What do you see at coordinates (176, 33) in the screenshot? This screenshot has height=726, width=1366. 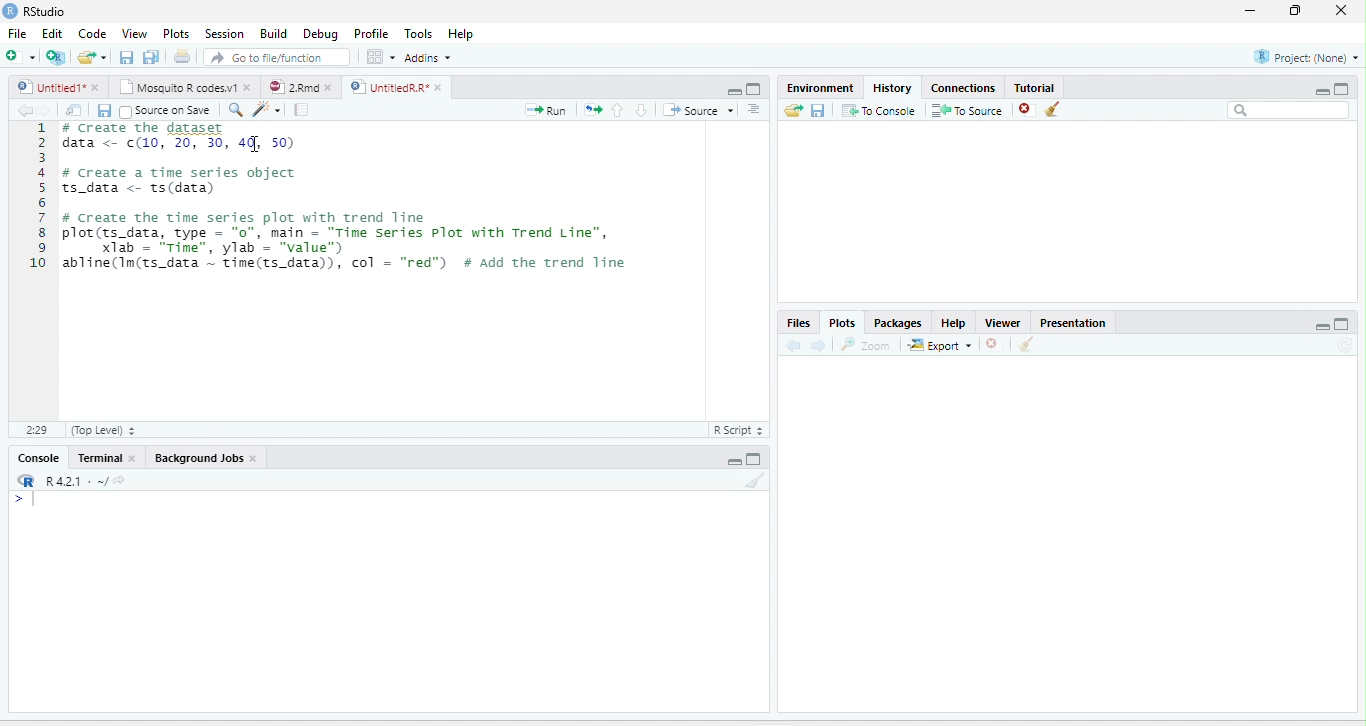 I see `Plots` at bounding box center [176, 33].